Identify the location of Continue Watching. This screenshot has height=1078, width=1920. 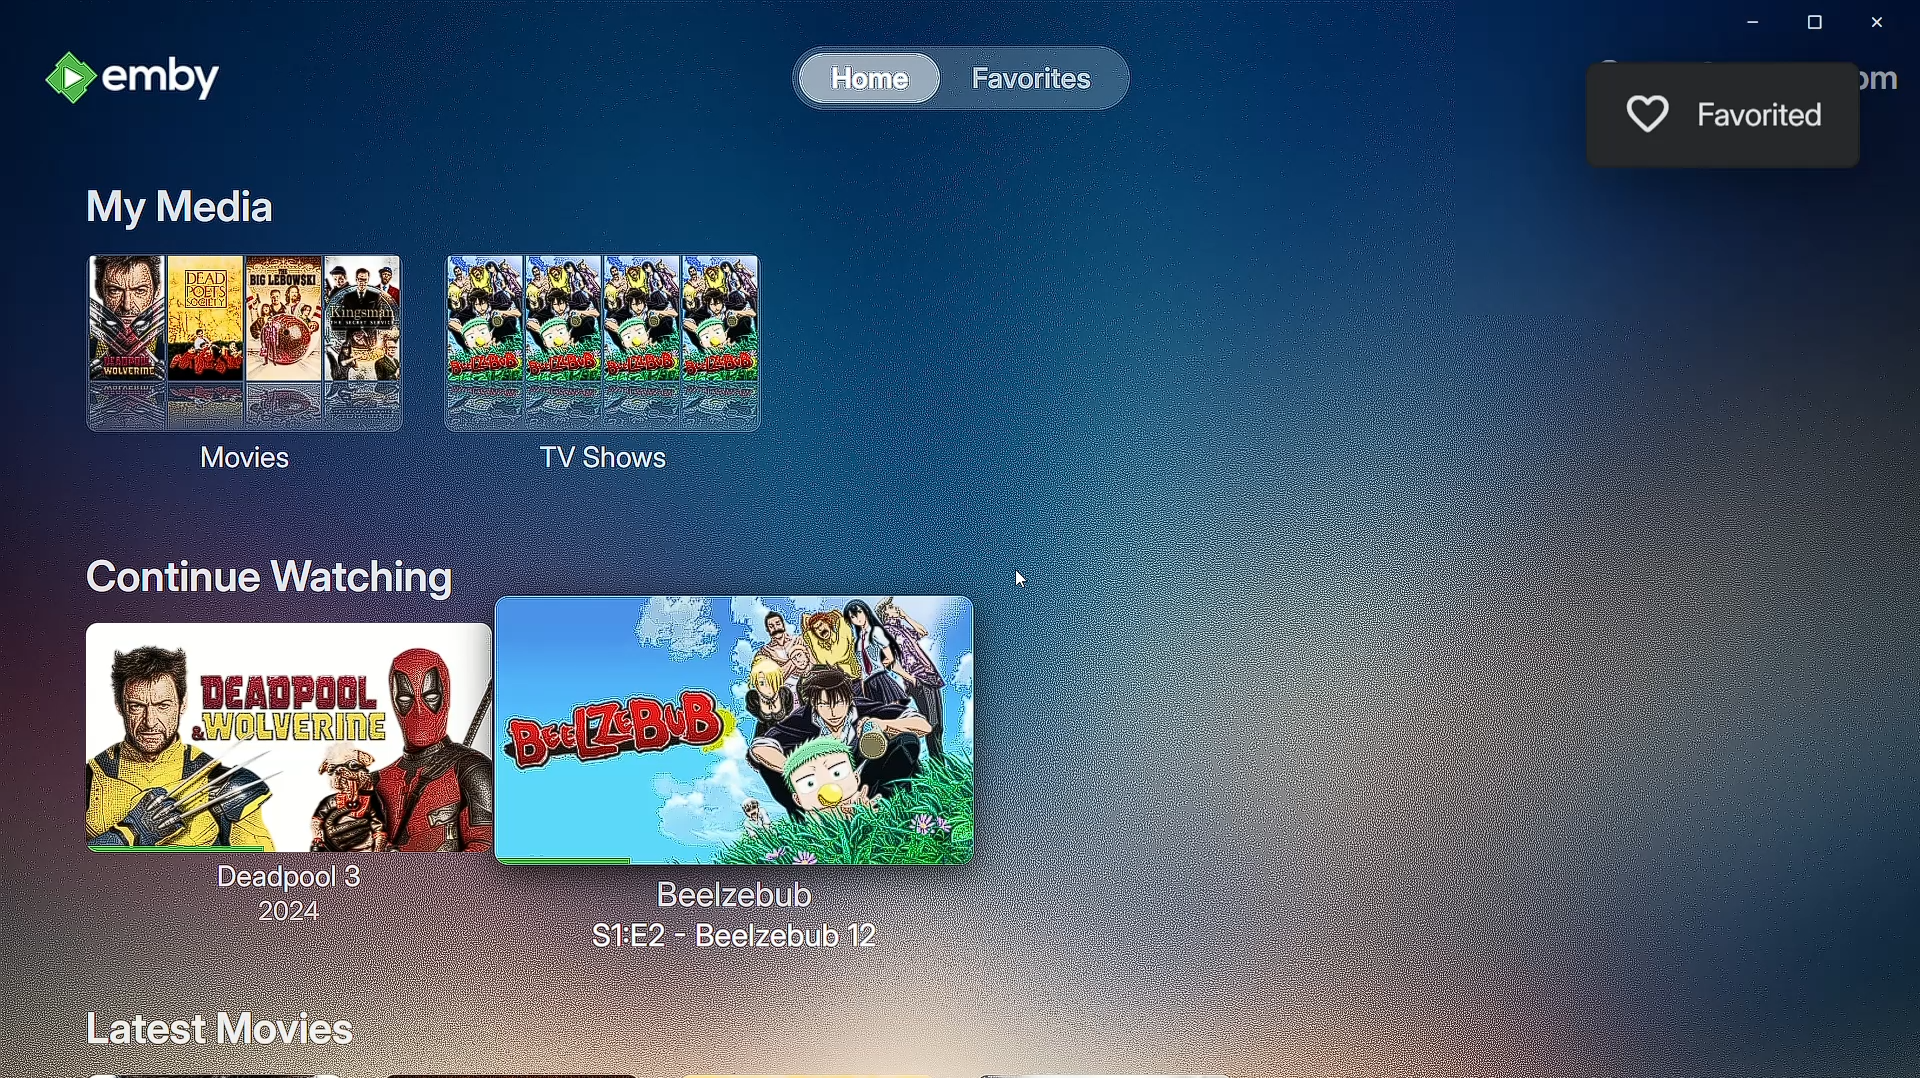
(274, 579).